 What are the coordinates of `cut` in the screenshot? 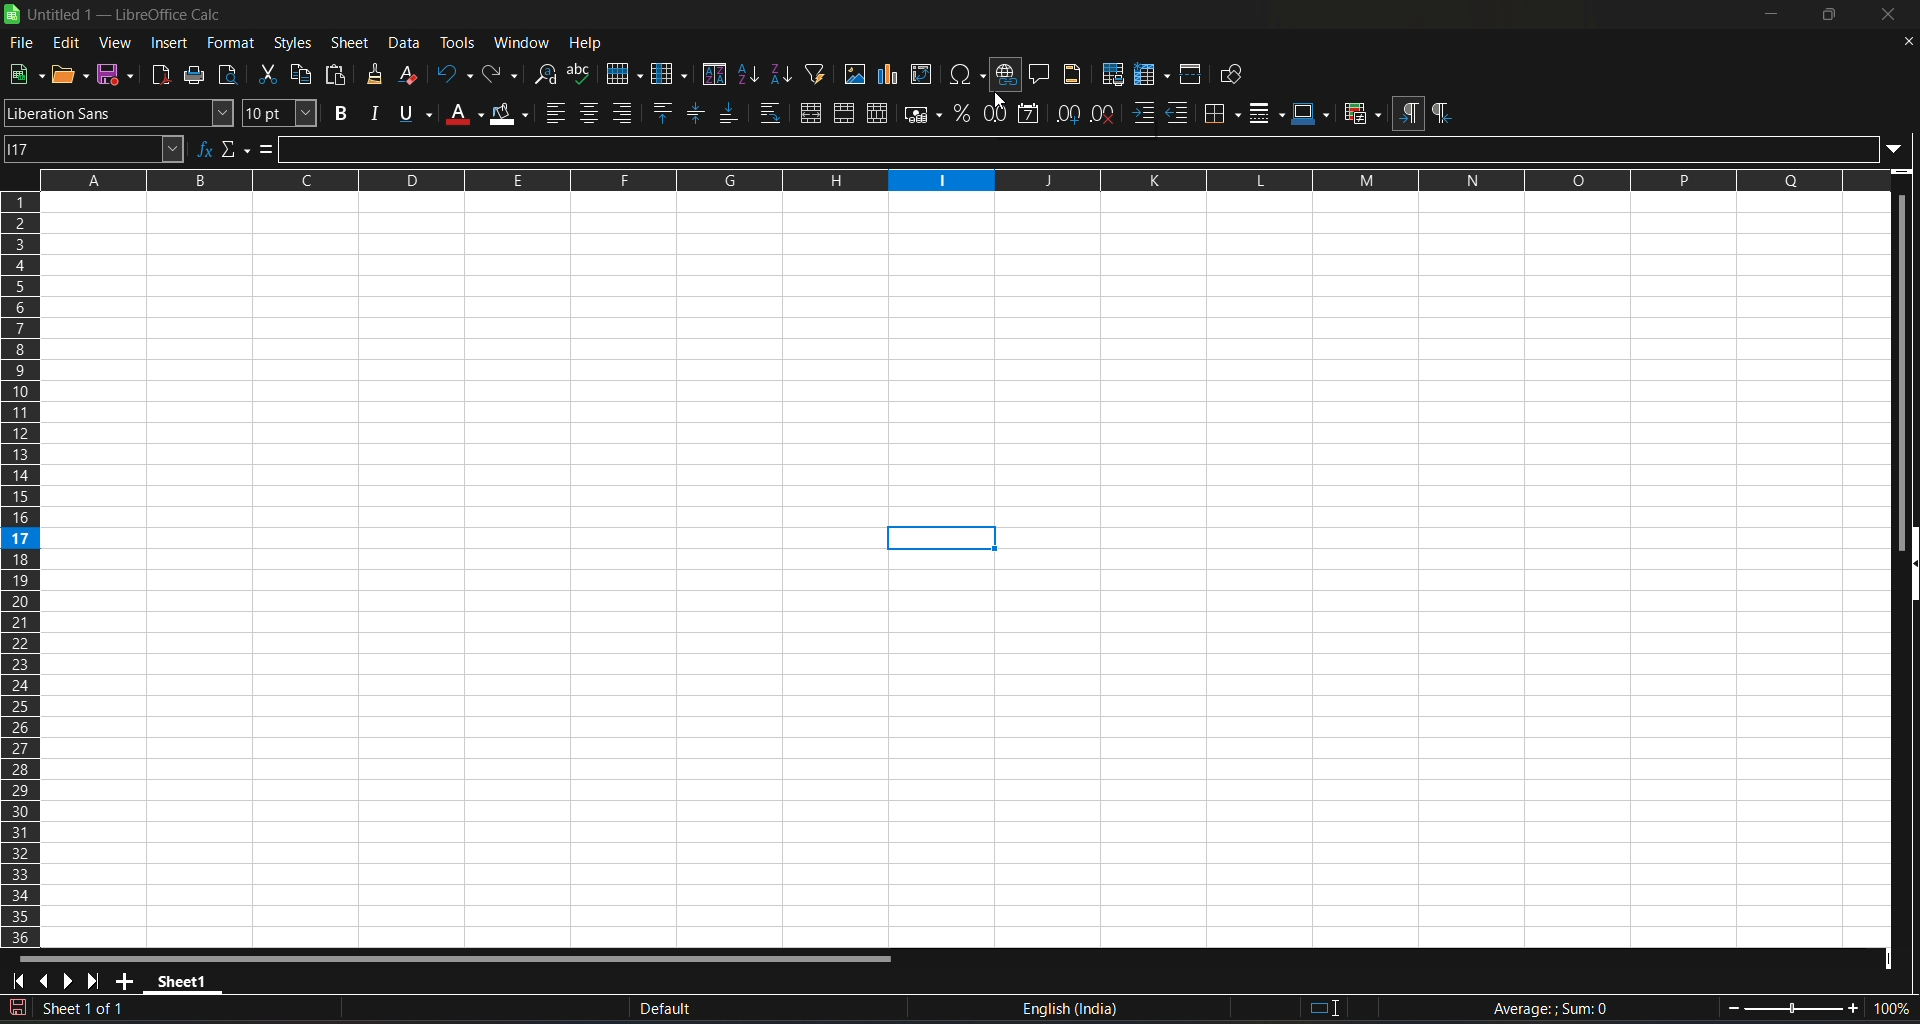 It's located at (267, 73).